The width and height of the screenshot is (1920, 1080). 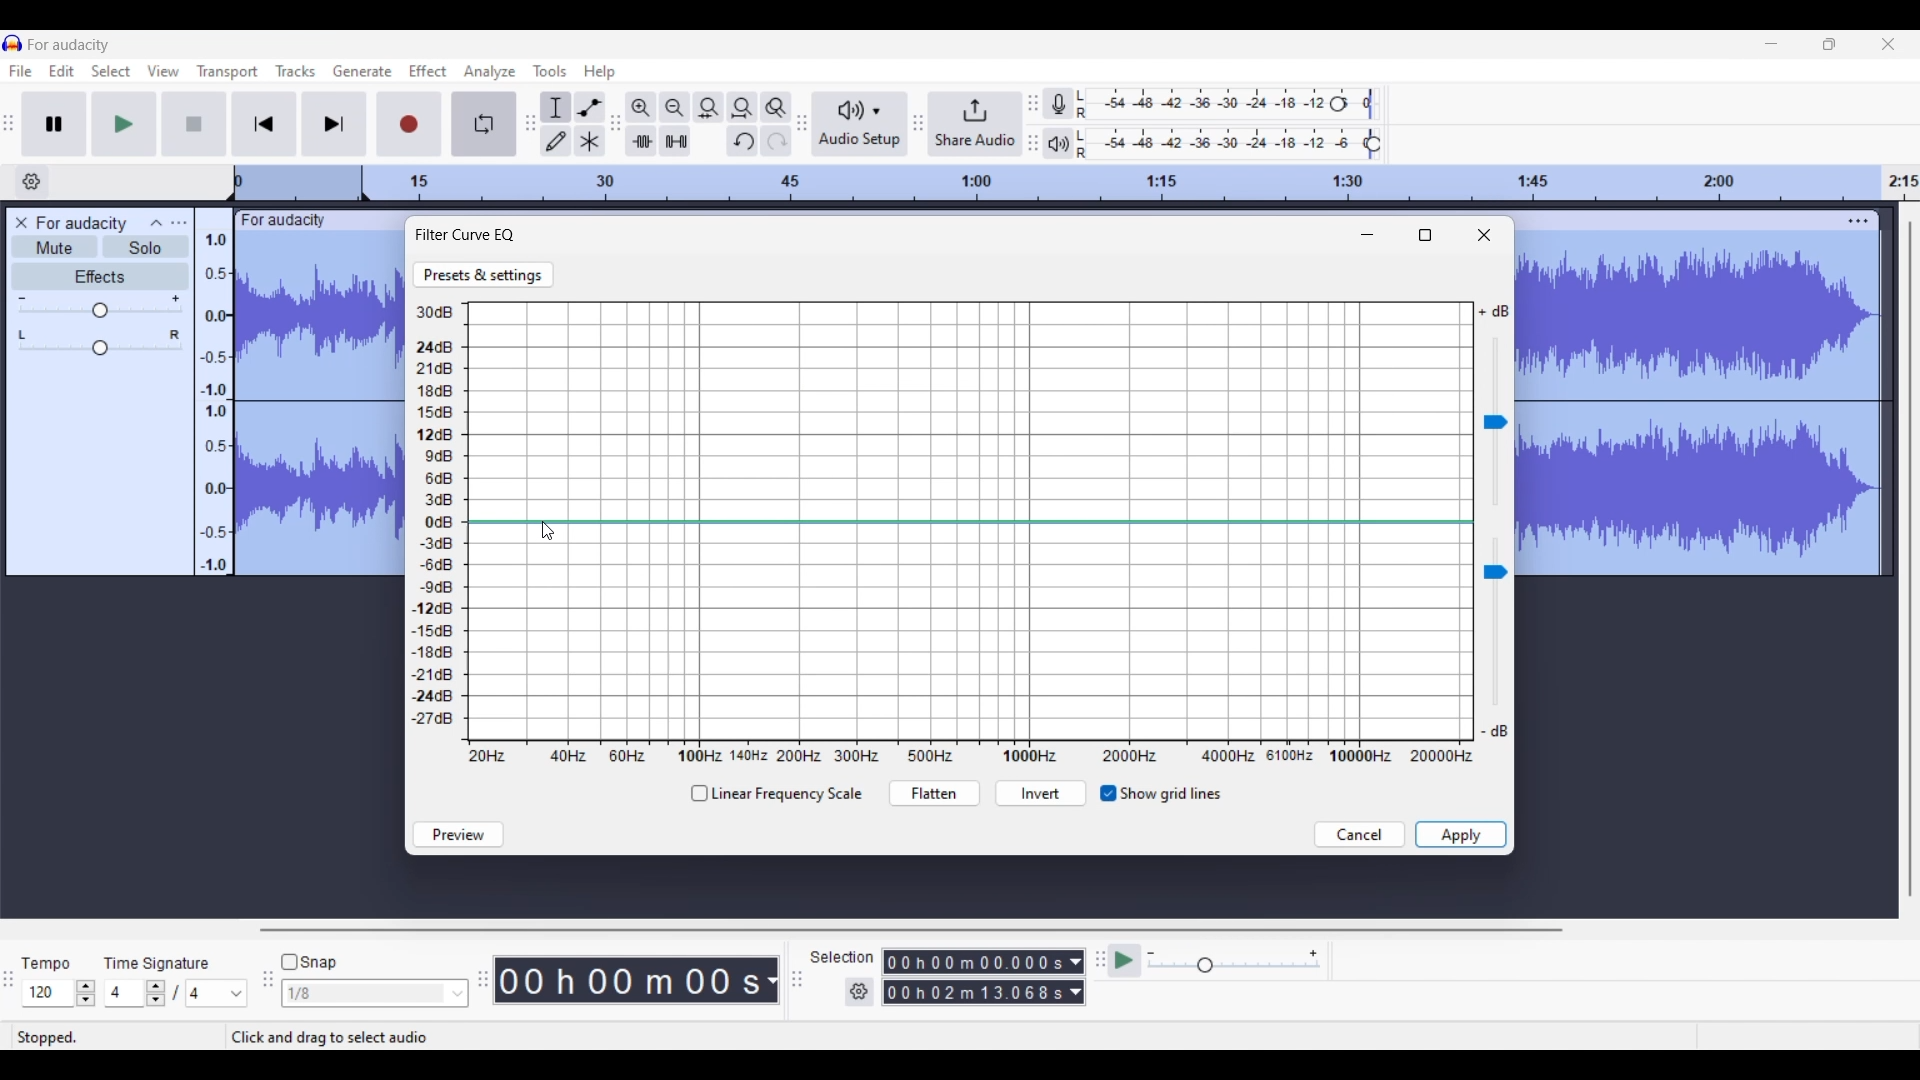 I want to click on Horizontal slide bar, so click(x=911, y=930).